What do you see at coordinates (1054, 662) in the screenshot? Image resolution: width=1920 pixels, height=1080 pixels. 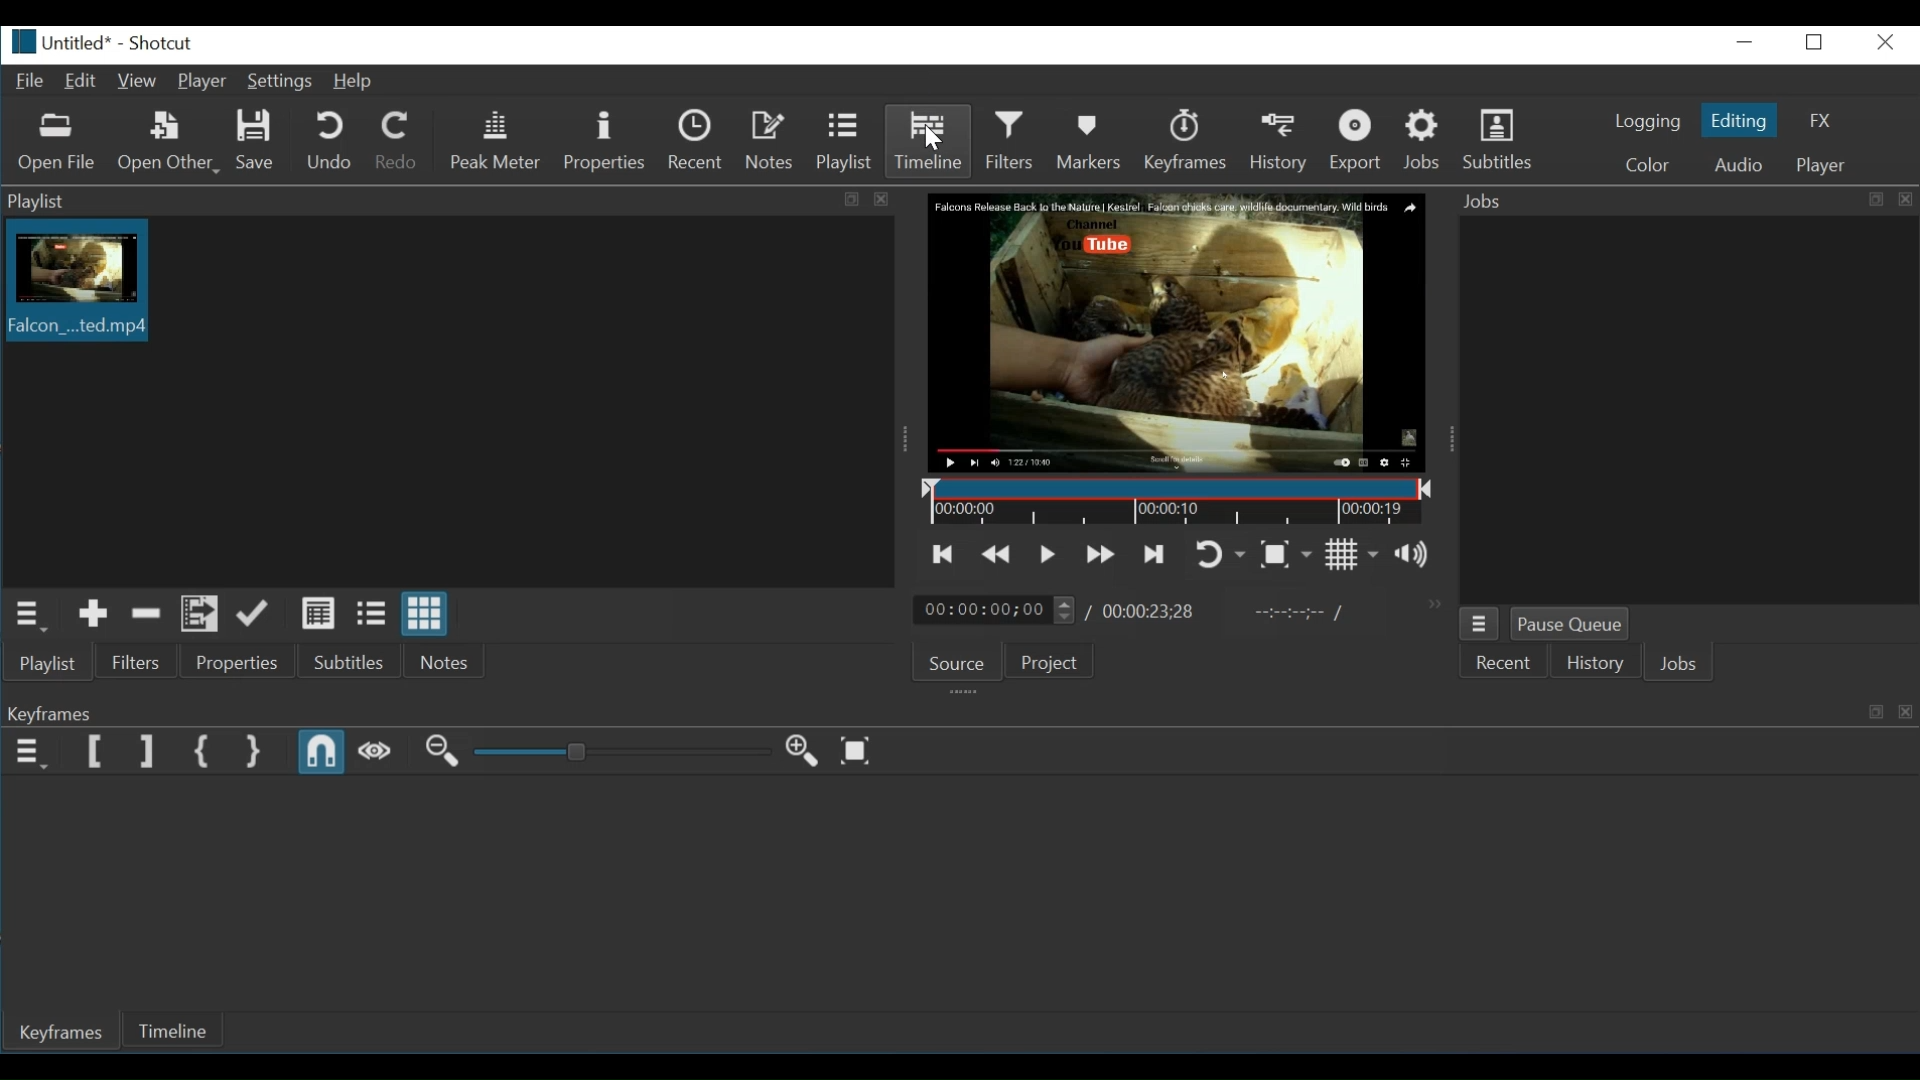 I see `Project` at bounding box center [1054, 662].